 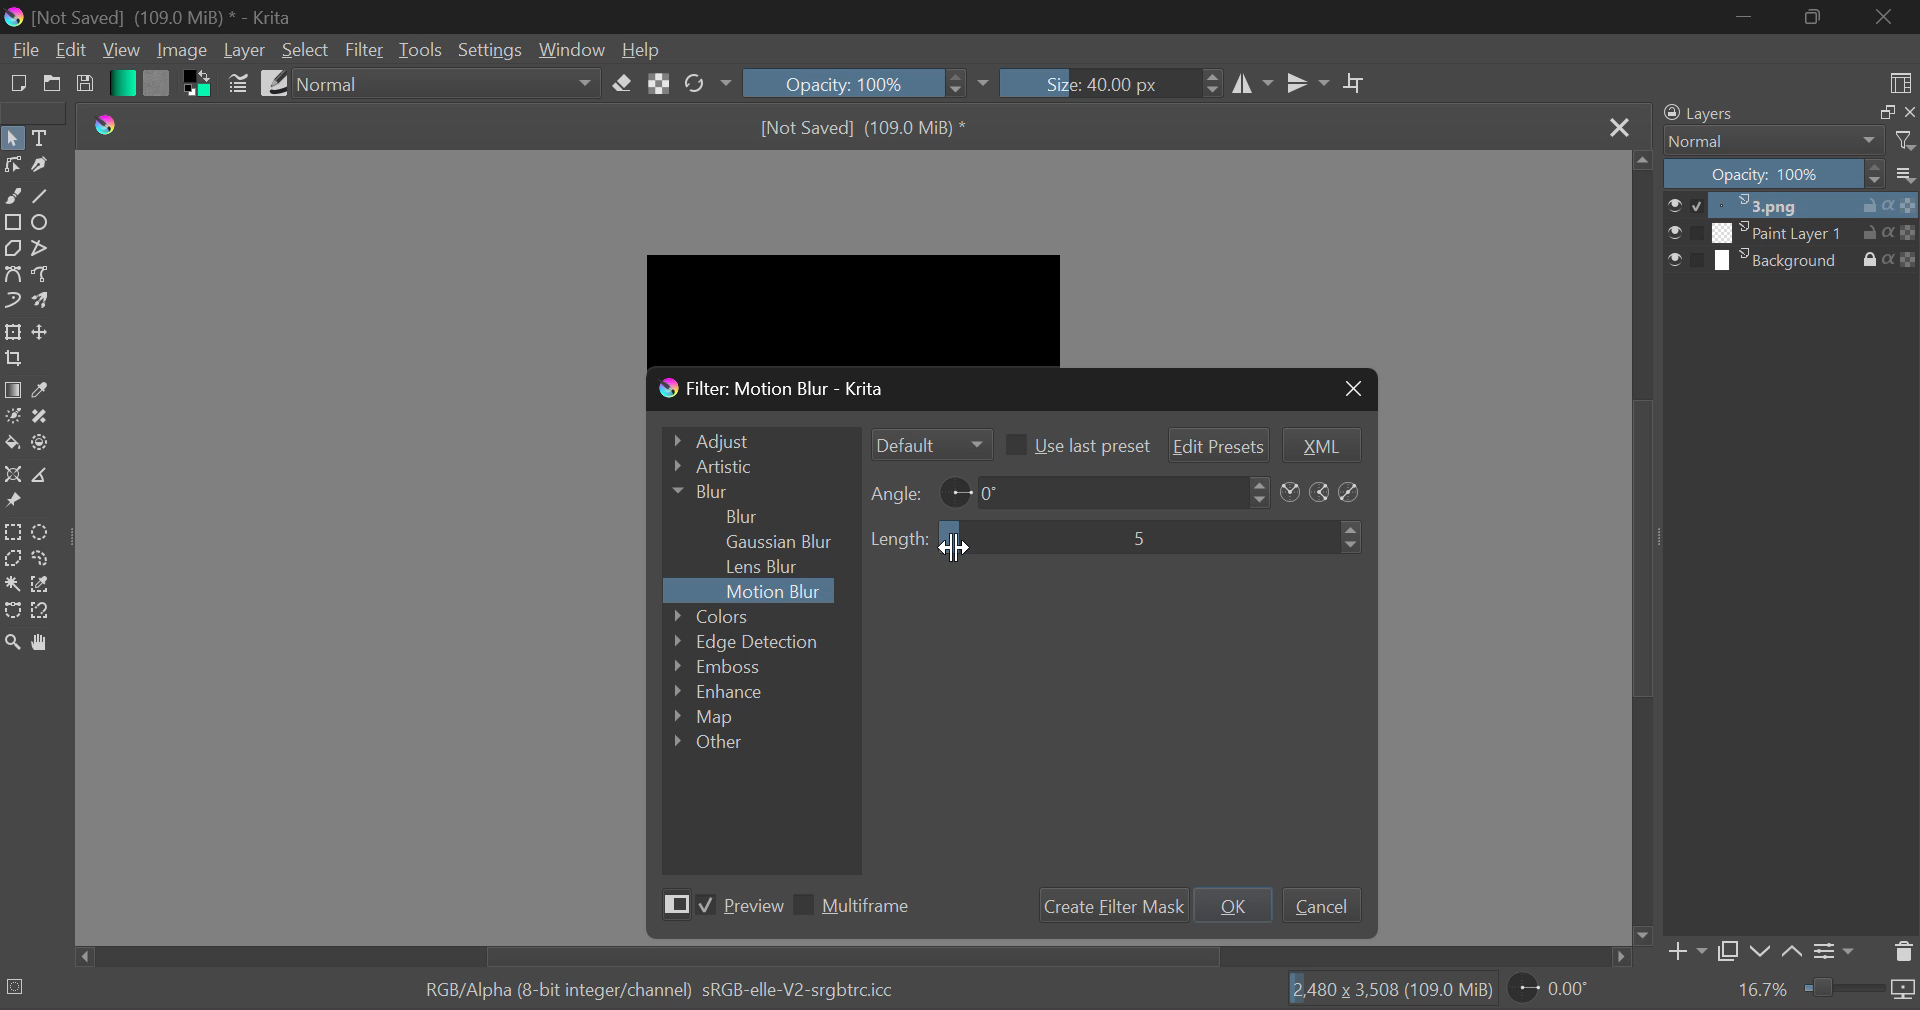 I want to click on Freehand Selection Tool, so click(x=41, y=560).